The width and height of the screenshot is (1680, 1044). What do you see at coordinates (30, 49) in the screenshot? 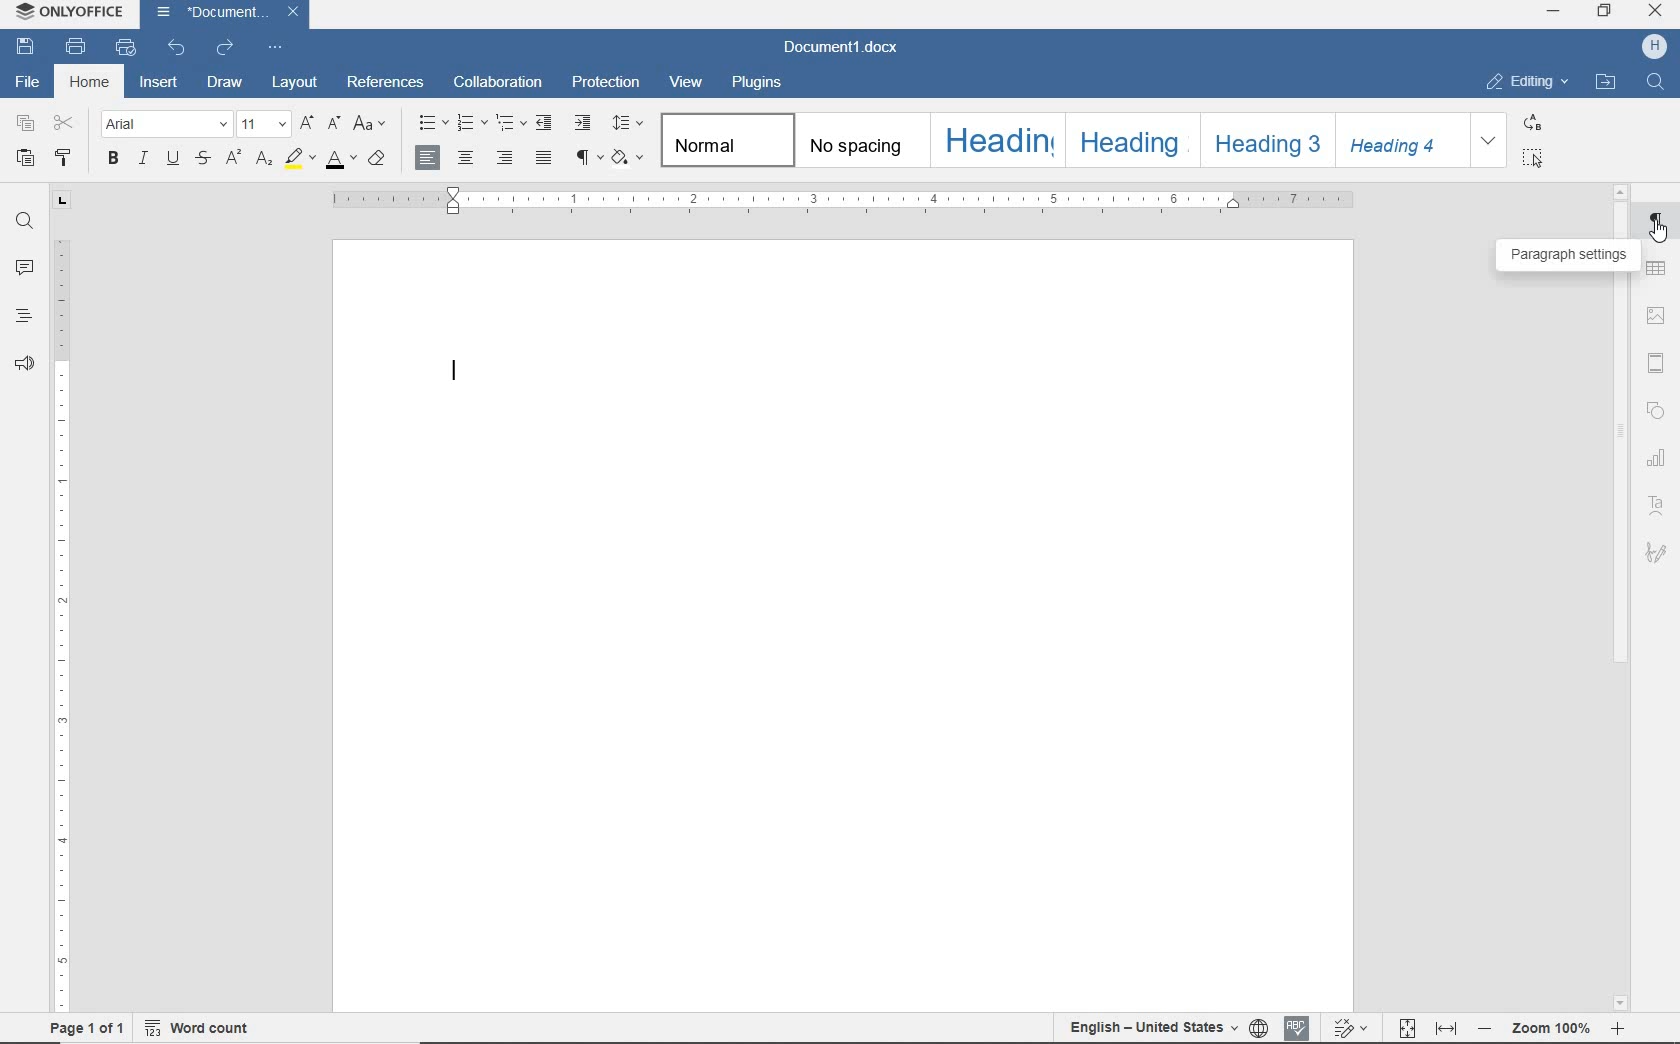
I see `save` at bounding box center [30, 49].